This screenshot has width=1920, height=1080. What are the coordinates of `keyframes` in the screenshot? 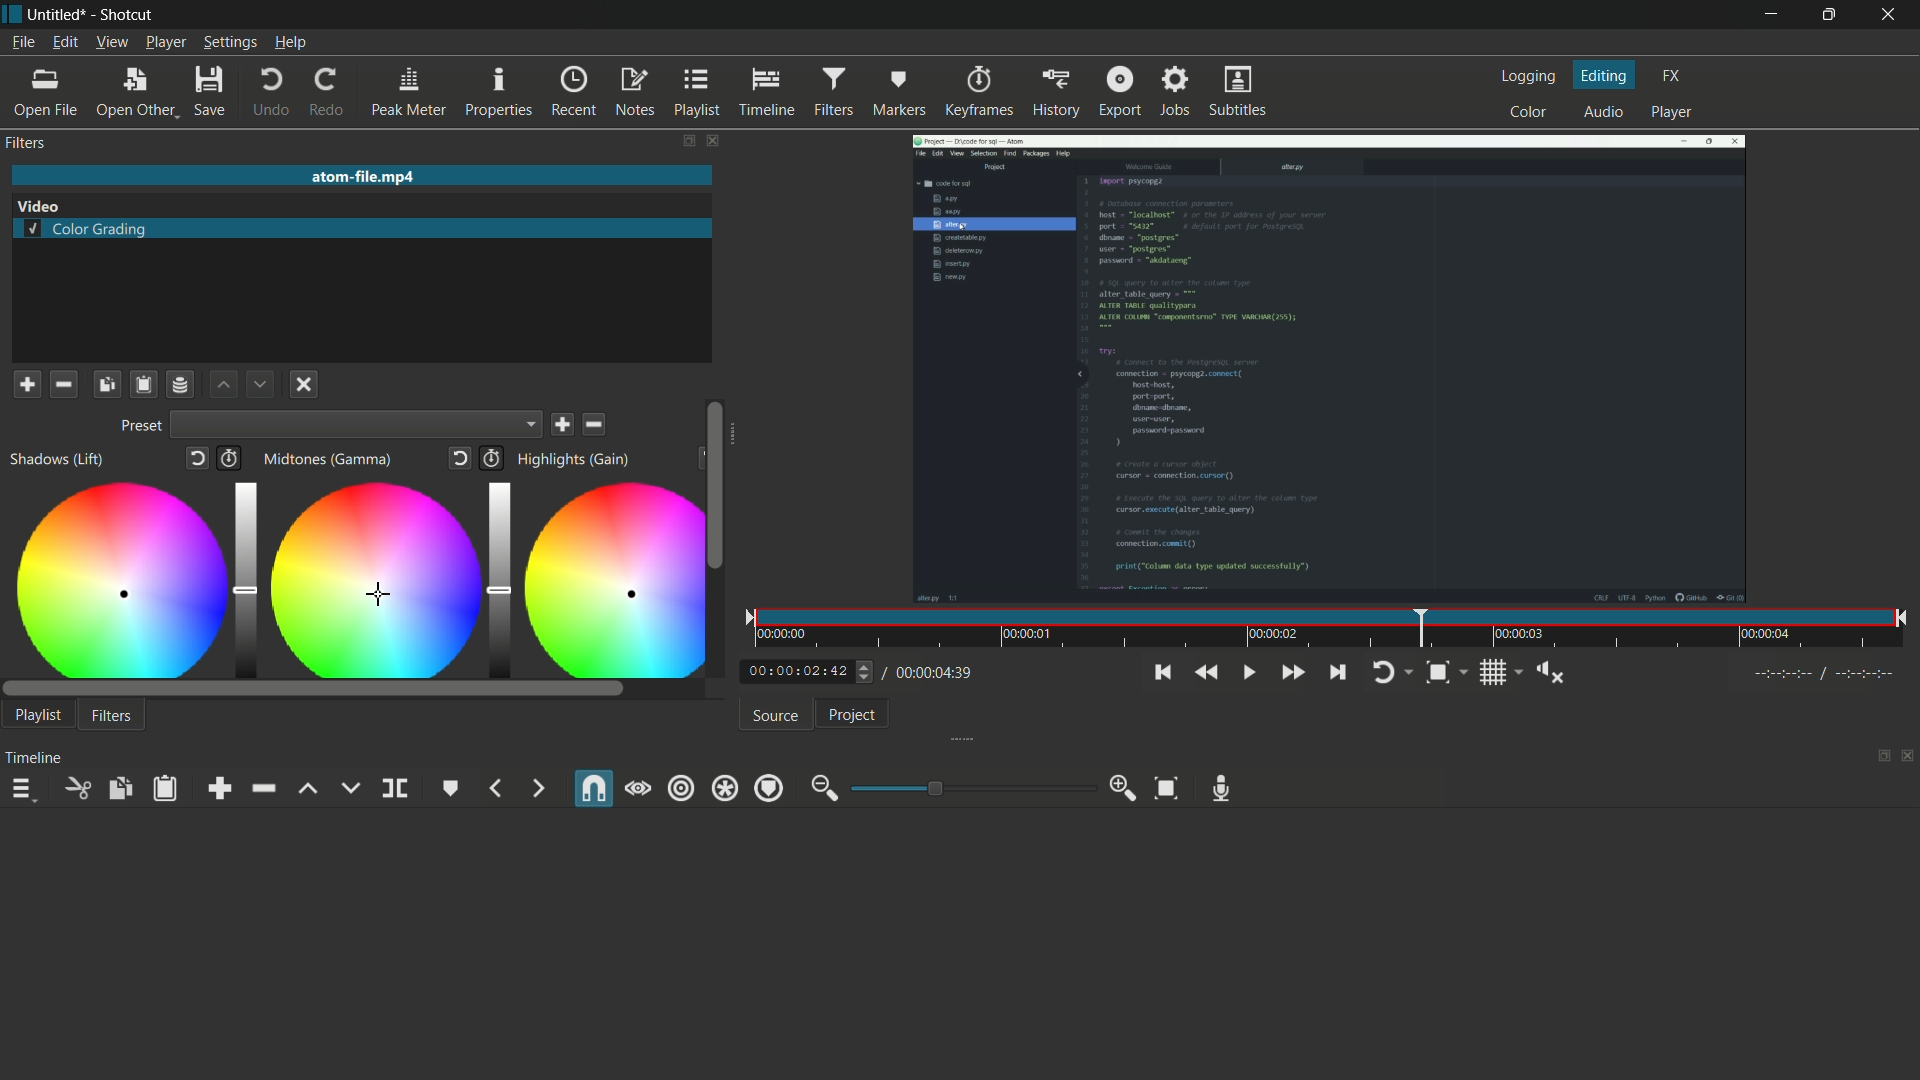 It's located at (978, 92).